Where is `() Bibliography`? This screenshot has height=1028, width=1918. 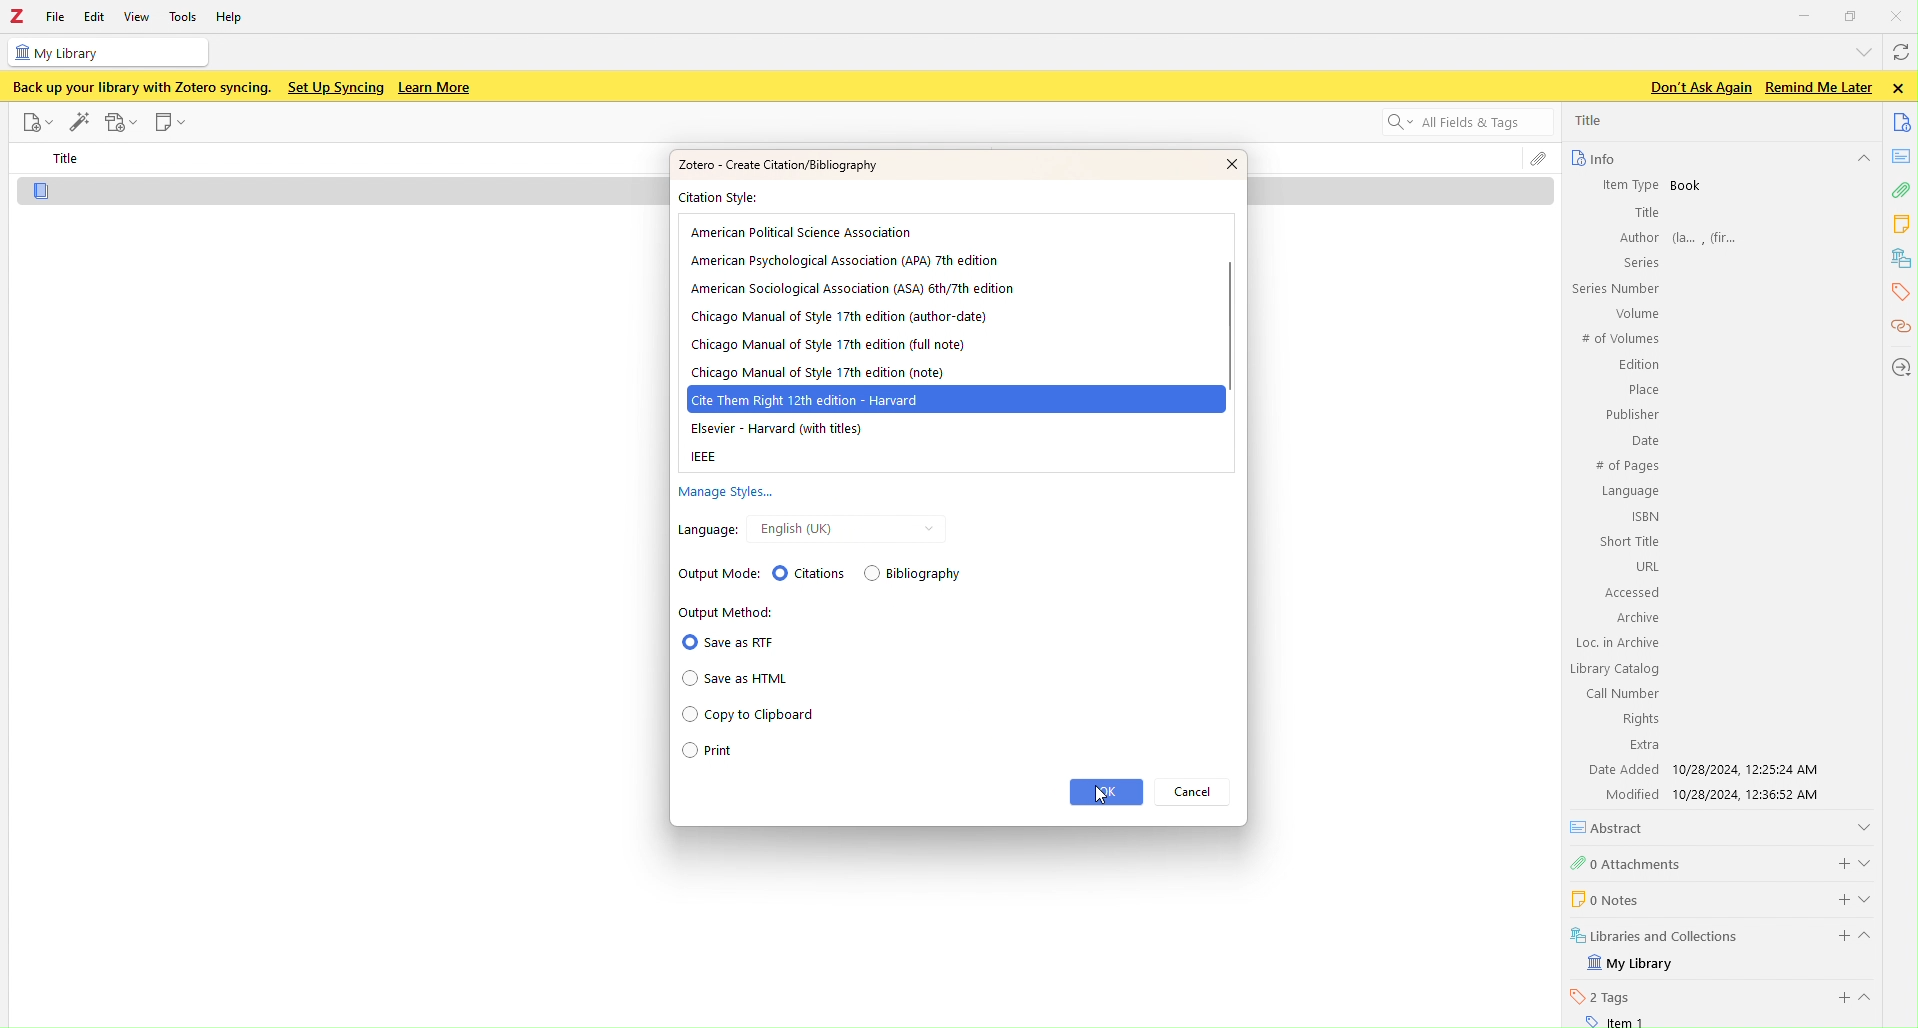 () Bibliography is located at coordinates (917, 575).